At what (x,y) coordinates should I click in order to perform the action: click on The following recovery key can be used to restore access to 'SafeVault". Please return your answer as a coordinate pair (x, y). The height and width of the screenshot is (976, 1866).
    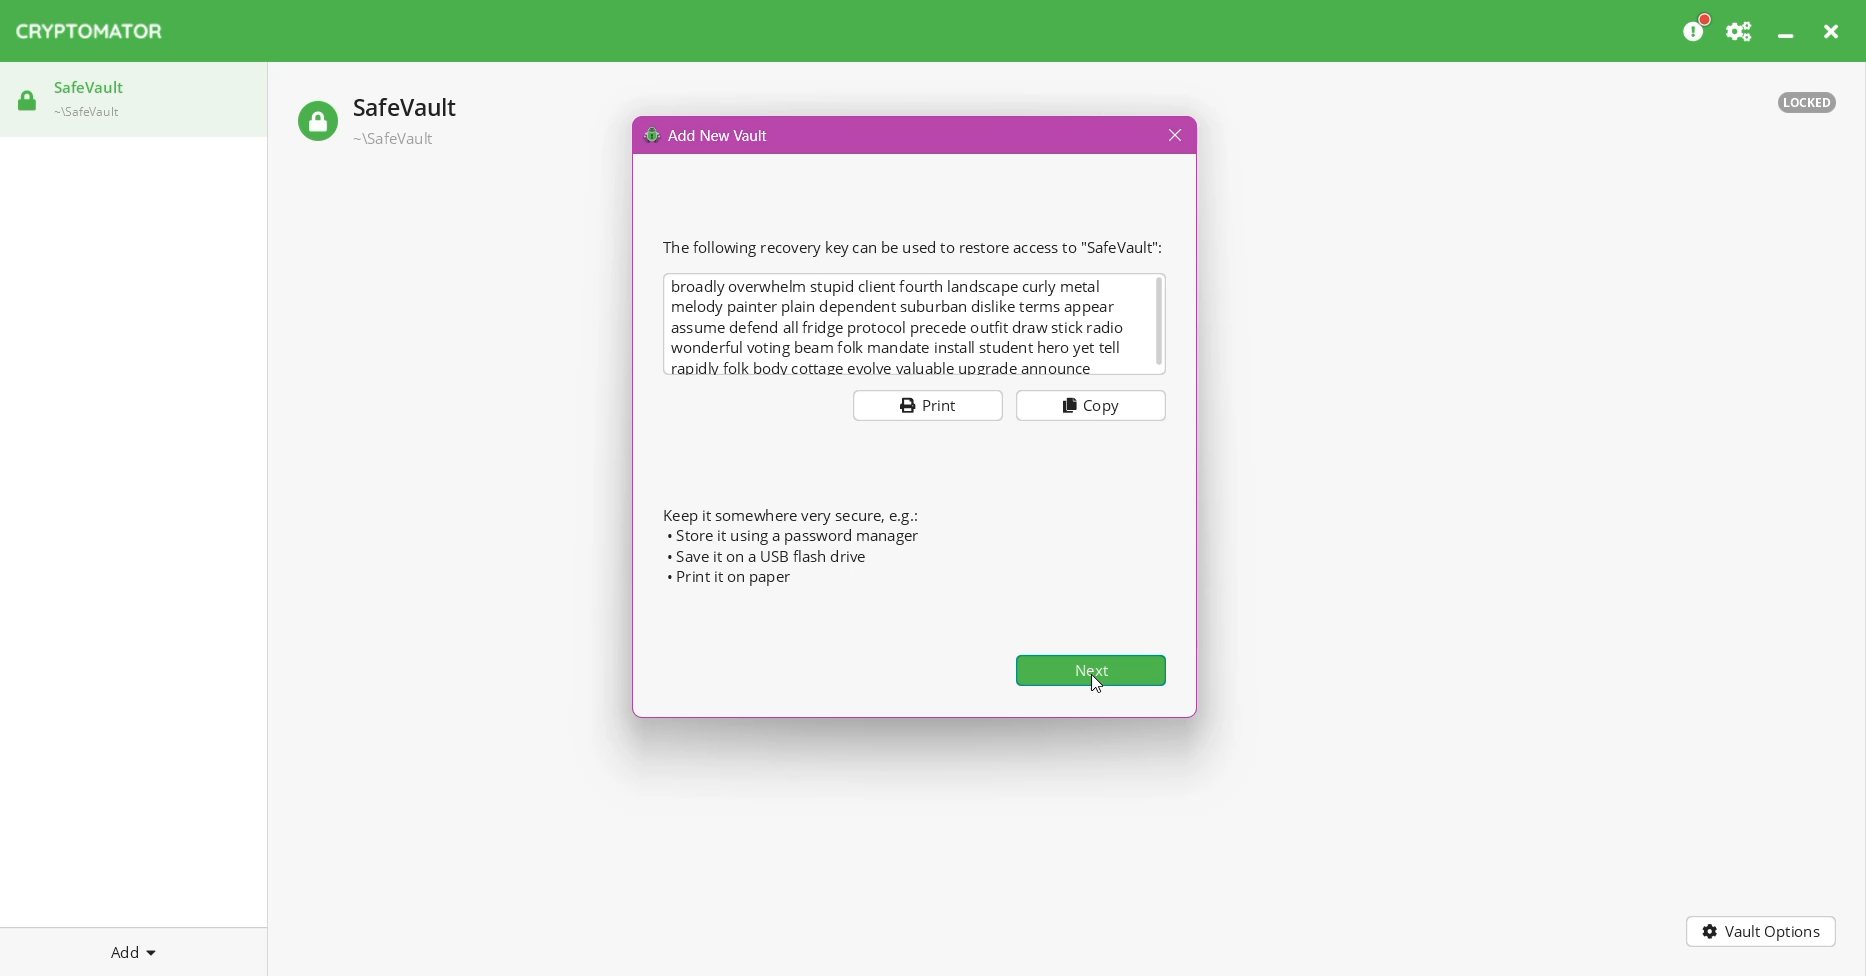
    Looking at the image, I should click on (909, 245).